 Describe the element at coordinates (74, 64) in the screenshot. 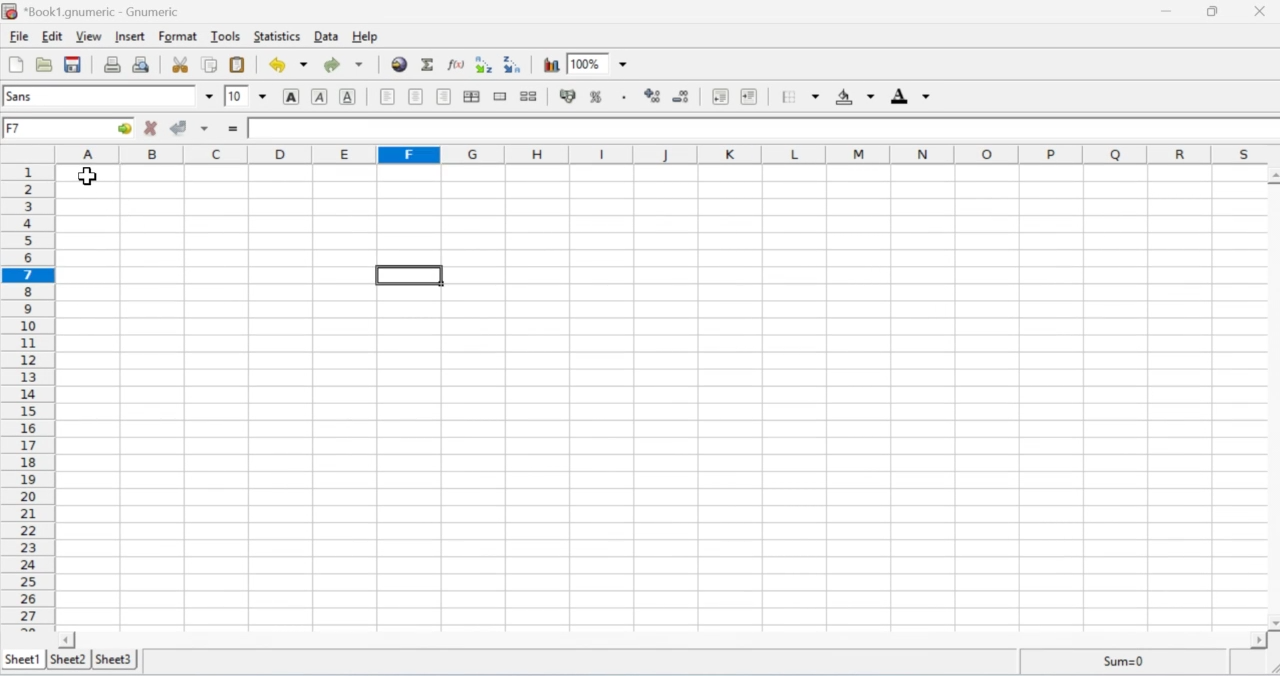

I see `Save the current workbook` at that location.